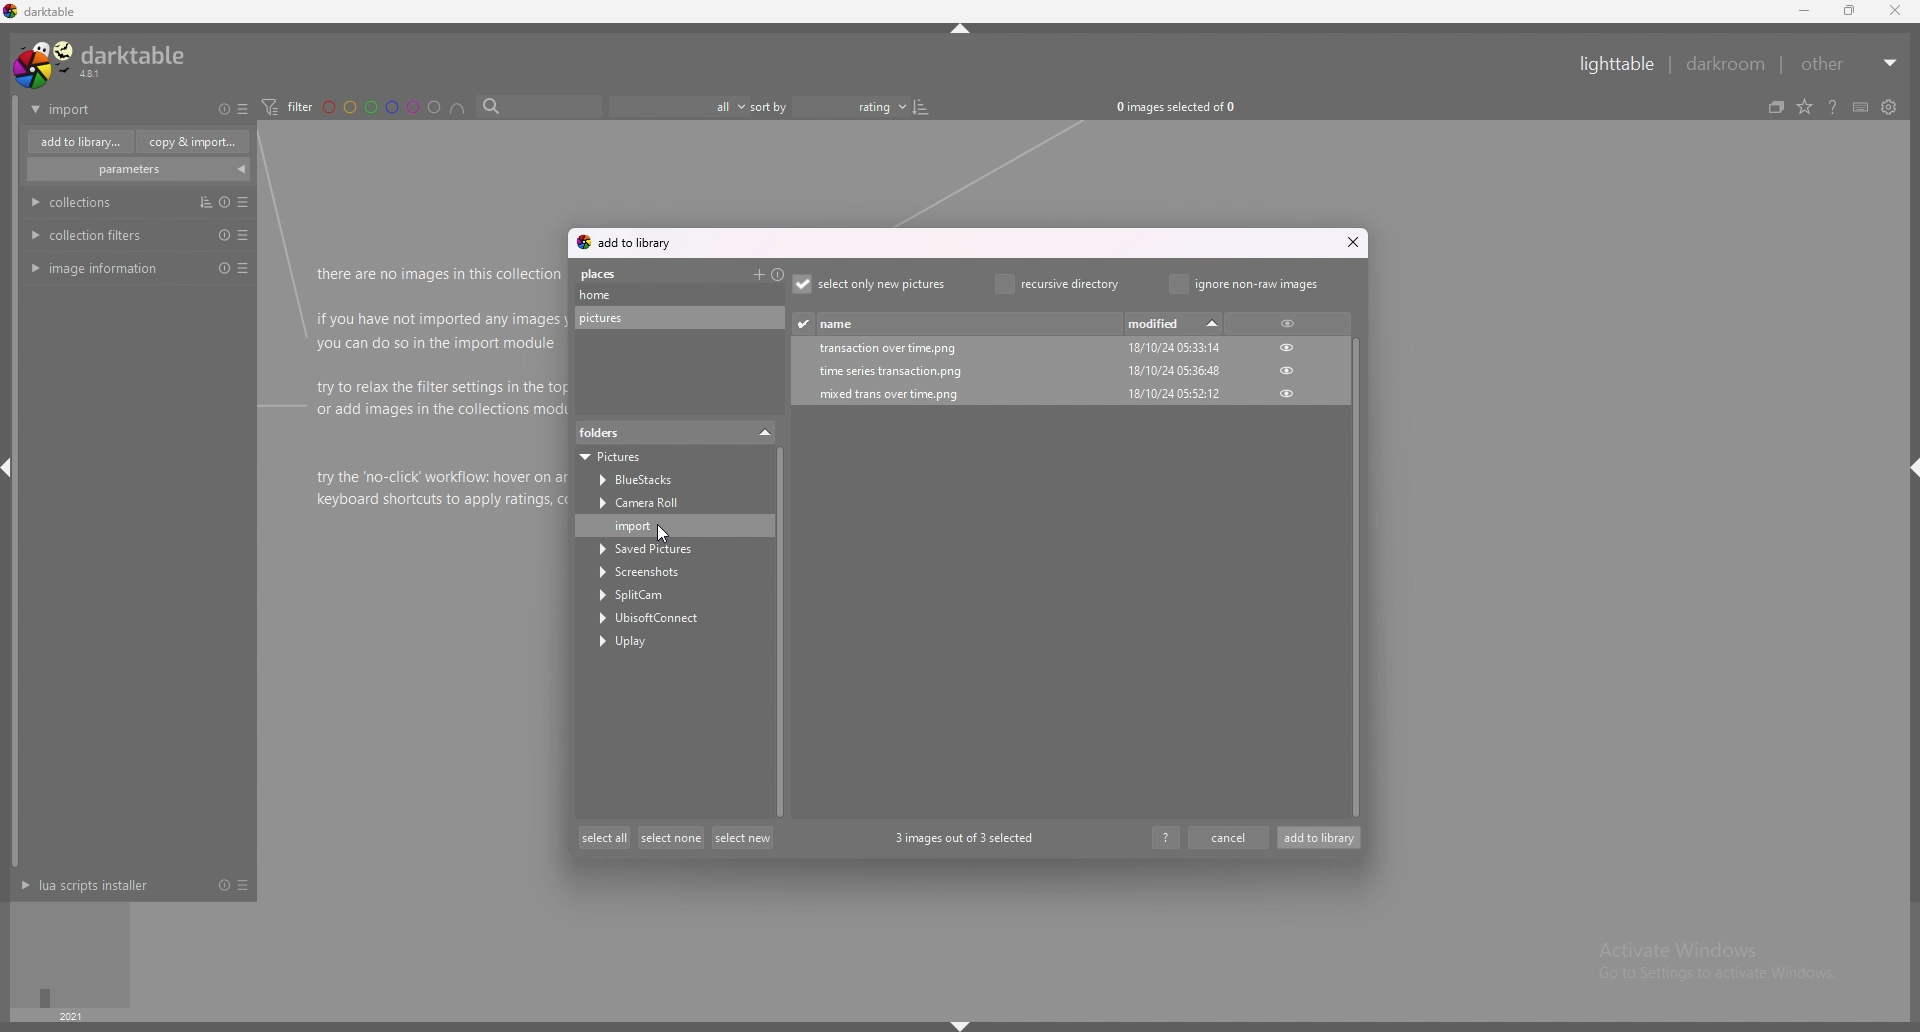 The image size is (1920, 1032). I want to click on 18/10/24 05:33:14, so click(1175, 347).